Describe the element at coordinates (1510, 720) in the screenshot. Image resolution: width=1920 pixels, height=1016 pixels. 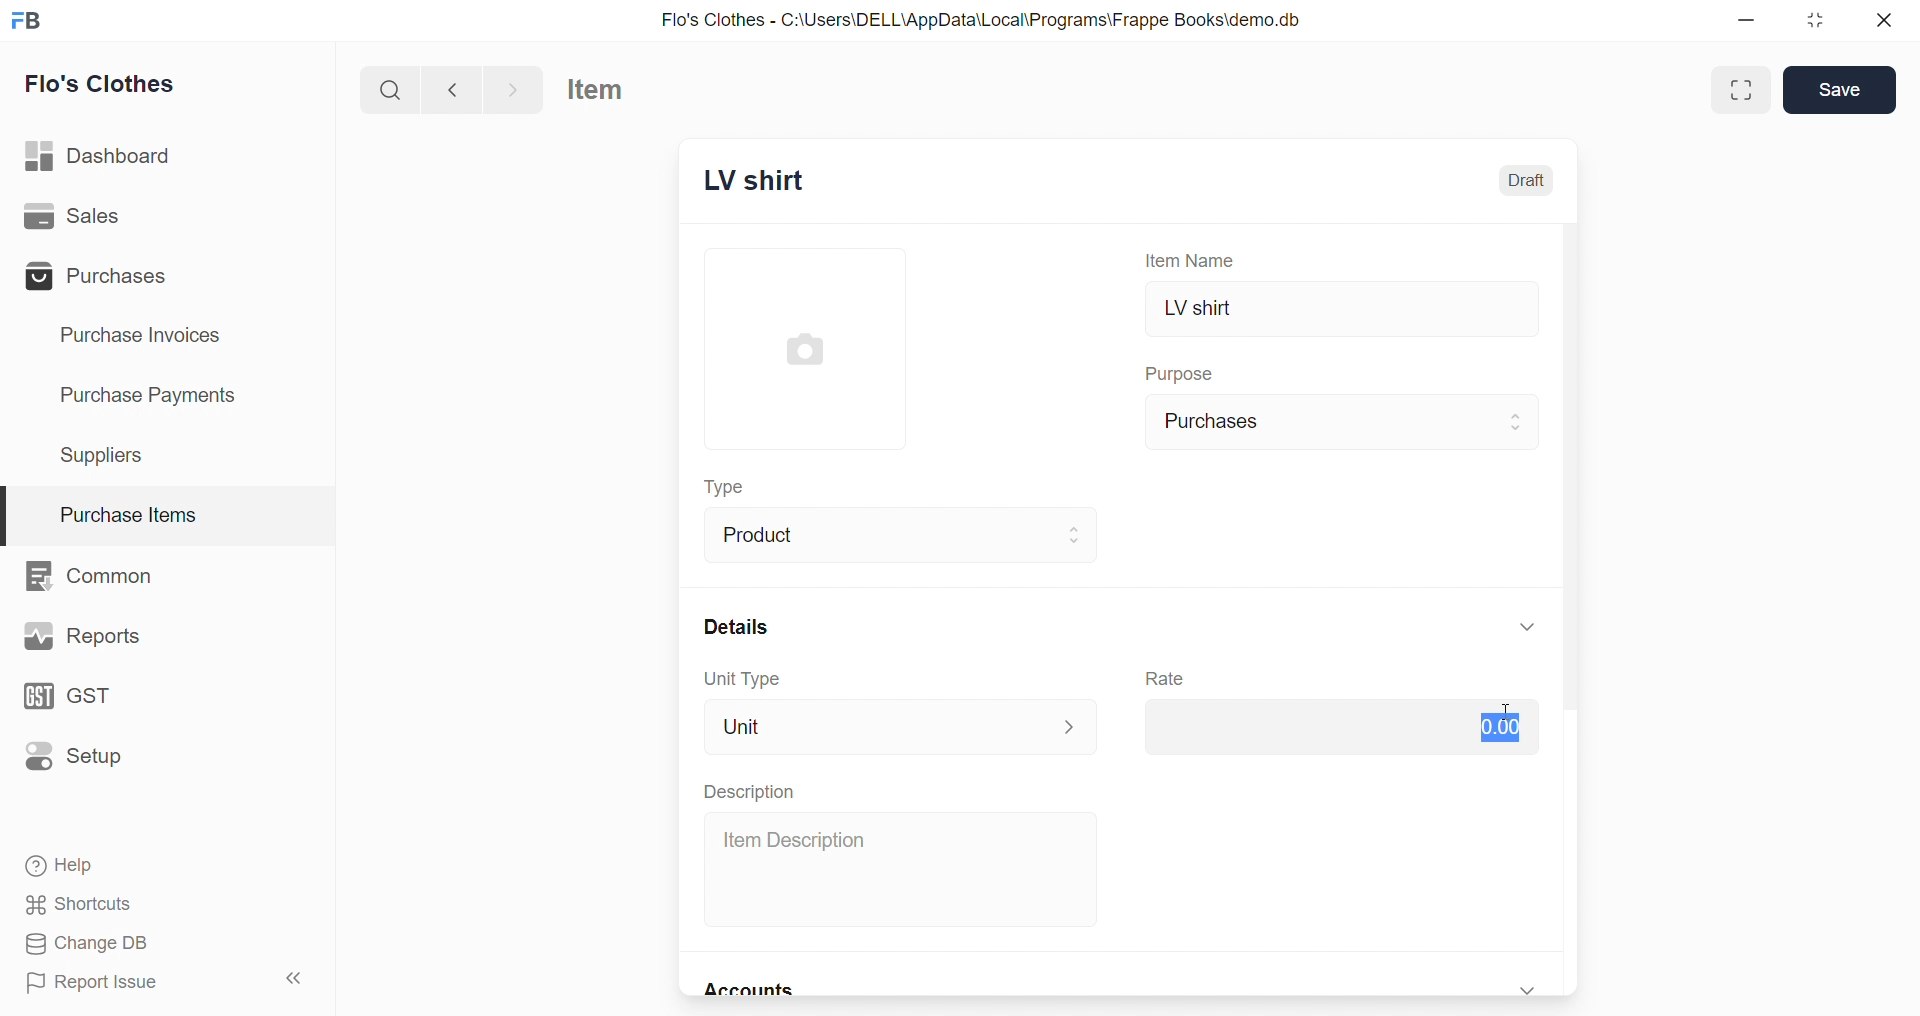
I see `cursor` at that location.